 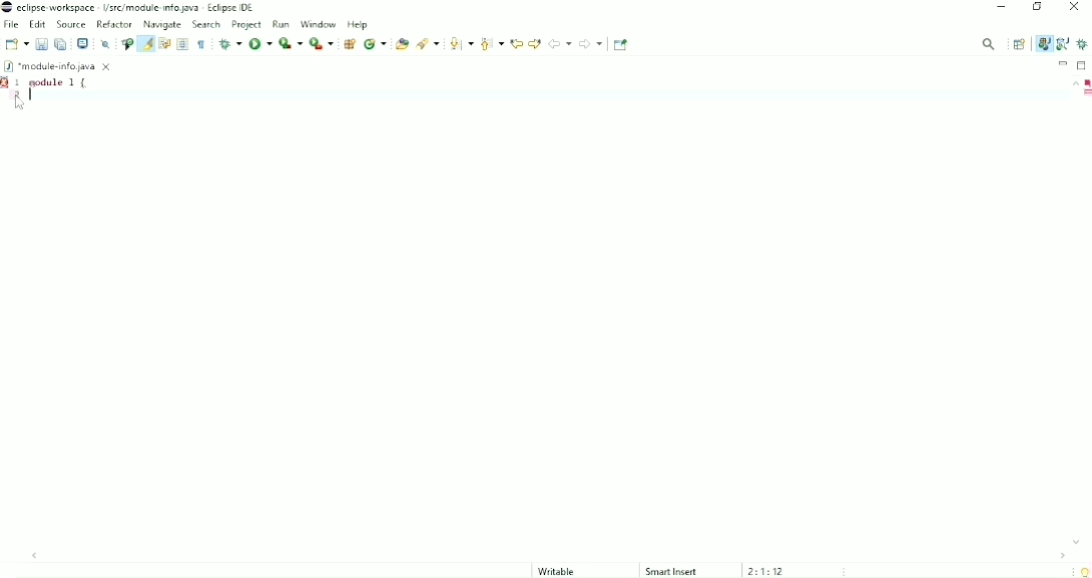 I want to click on Run, so click(x=260, y=43).